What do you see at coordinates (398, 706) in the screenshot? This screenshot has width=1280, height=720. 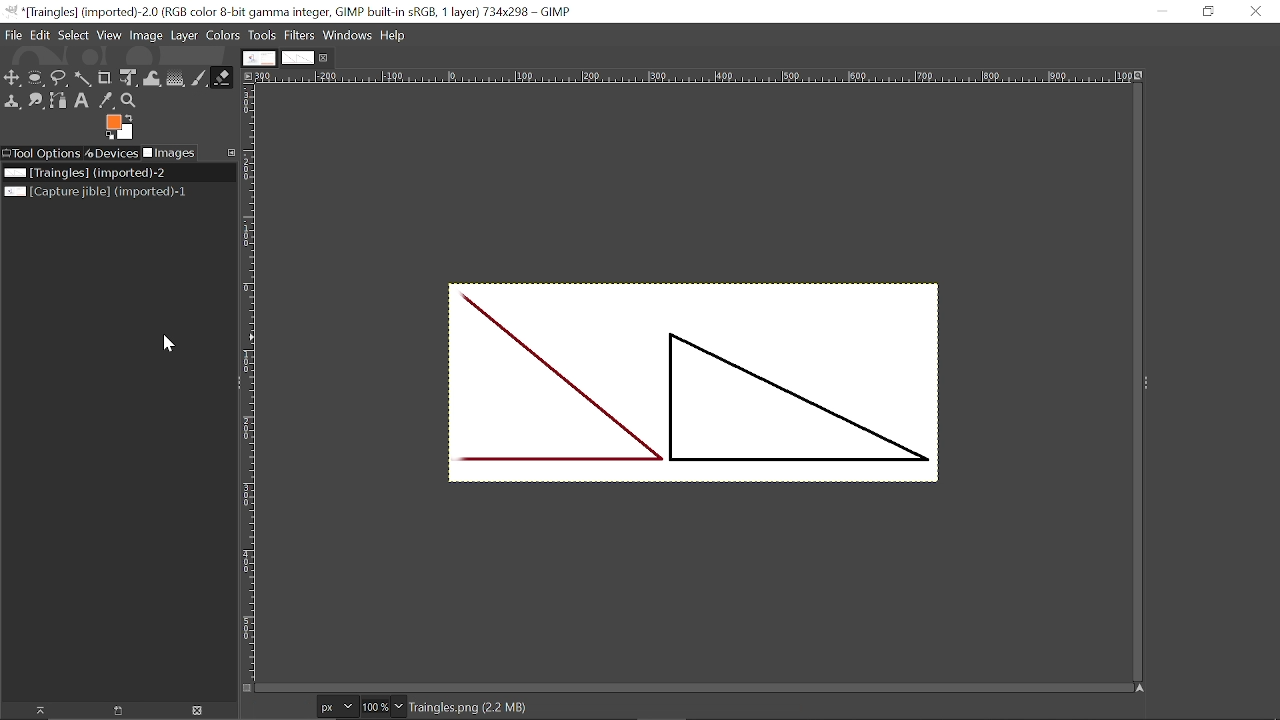 I see `Zoom options` at bounding box center [398, 706].